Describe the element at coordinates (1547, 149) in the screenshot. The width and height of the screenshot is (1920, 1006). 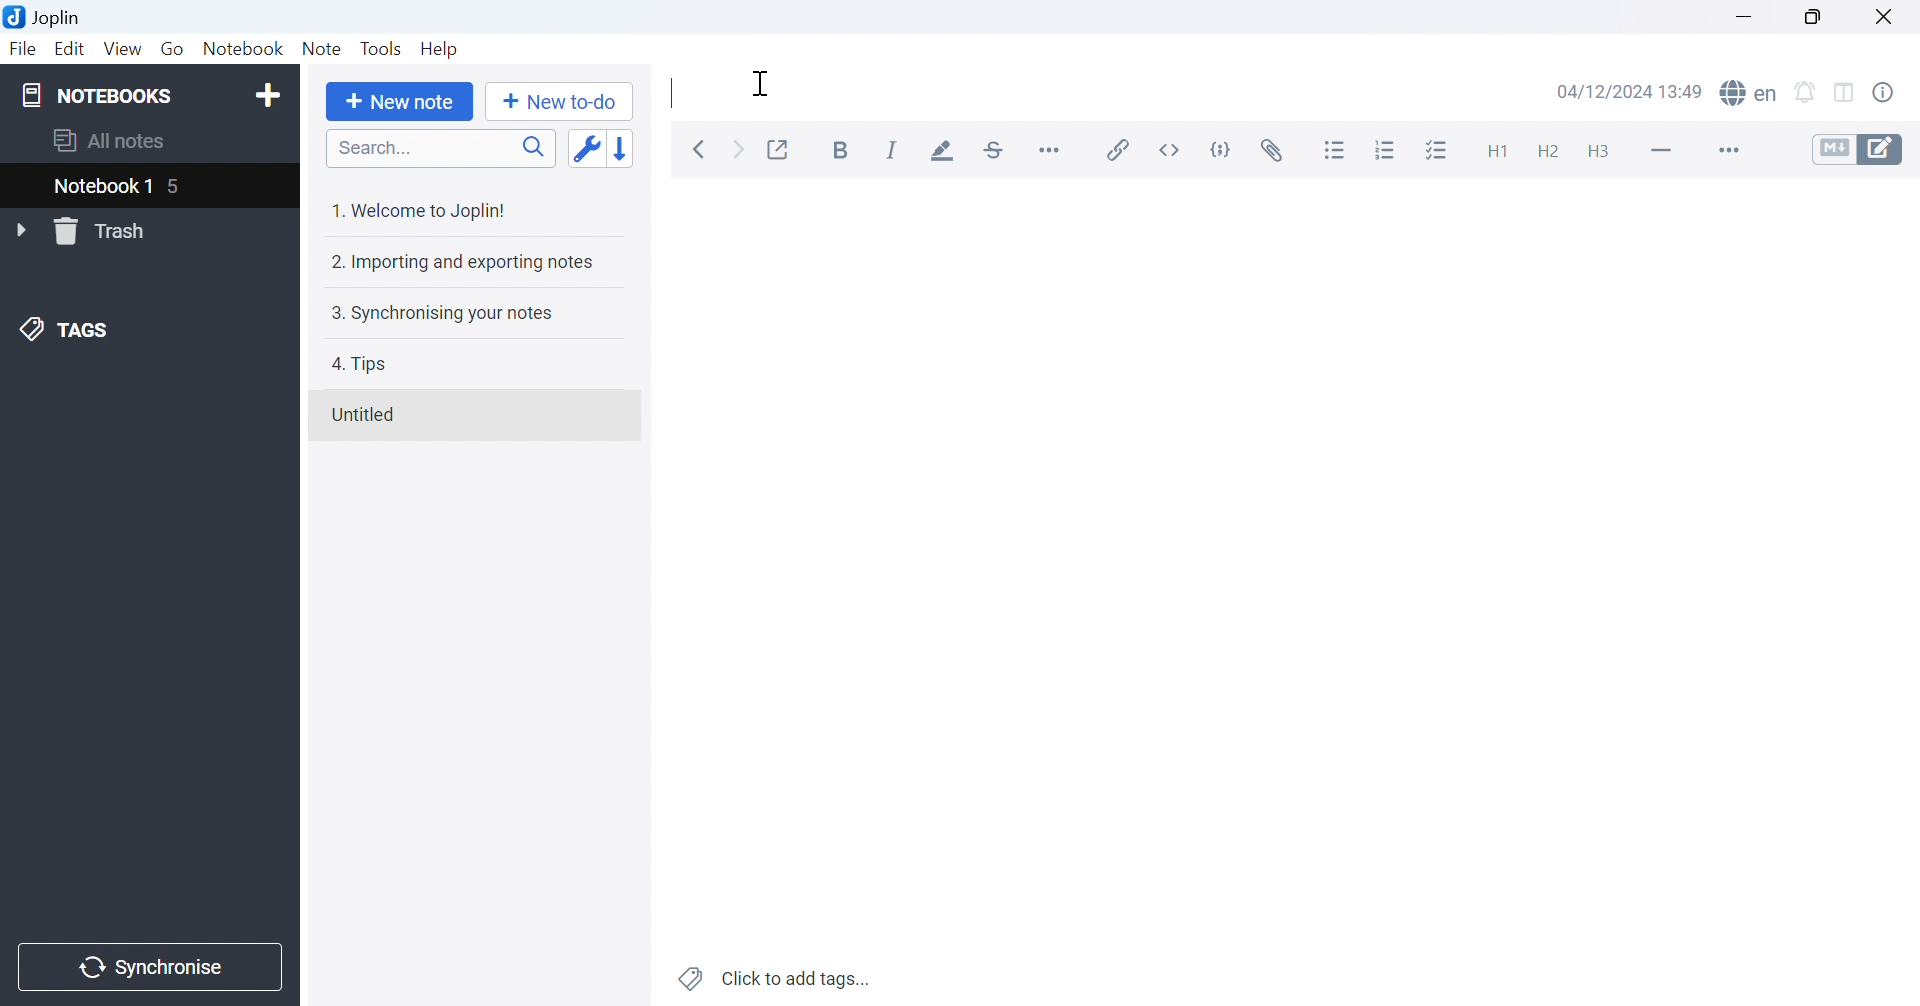
I see `Heading 2` at that location.